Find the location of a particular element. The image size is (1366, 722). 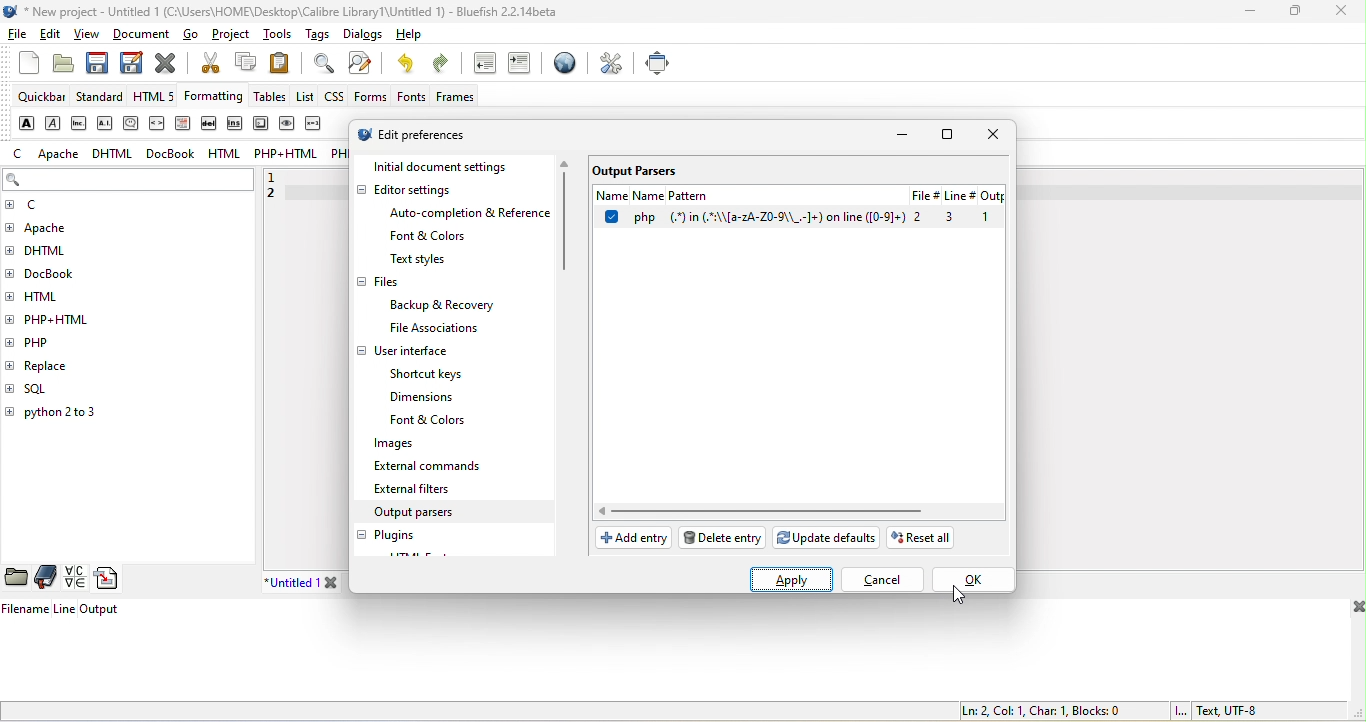

new is located at coordinates (20, 62).